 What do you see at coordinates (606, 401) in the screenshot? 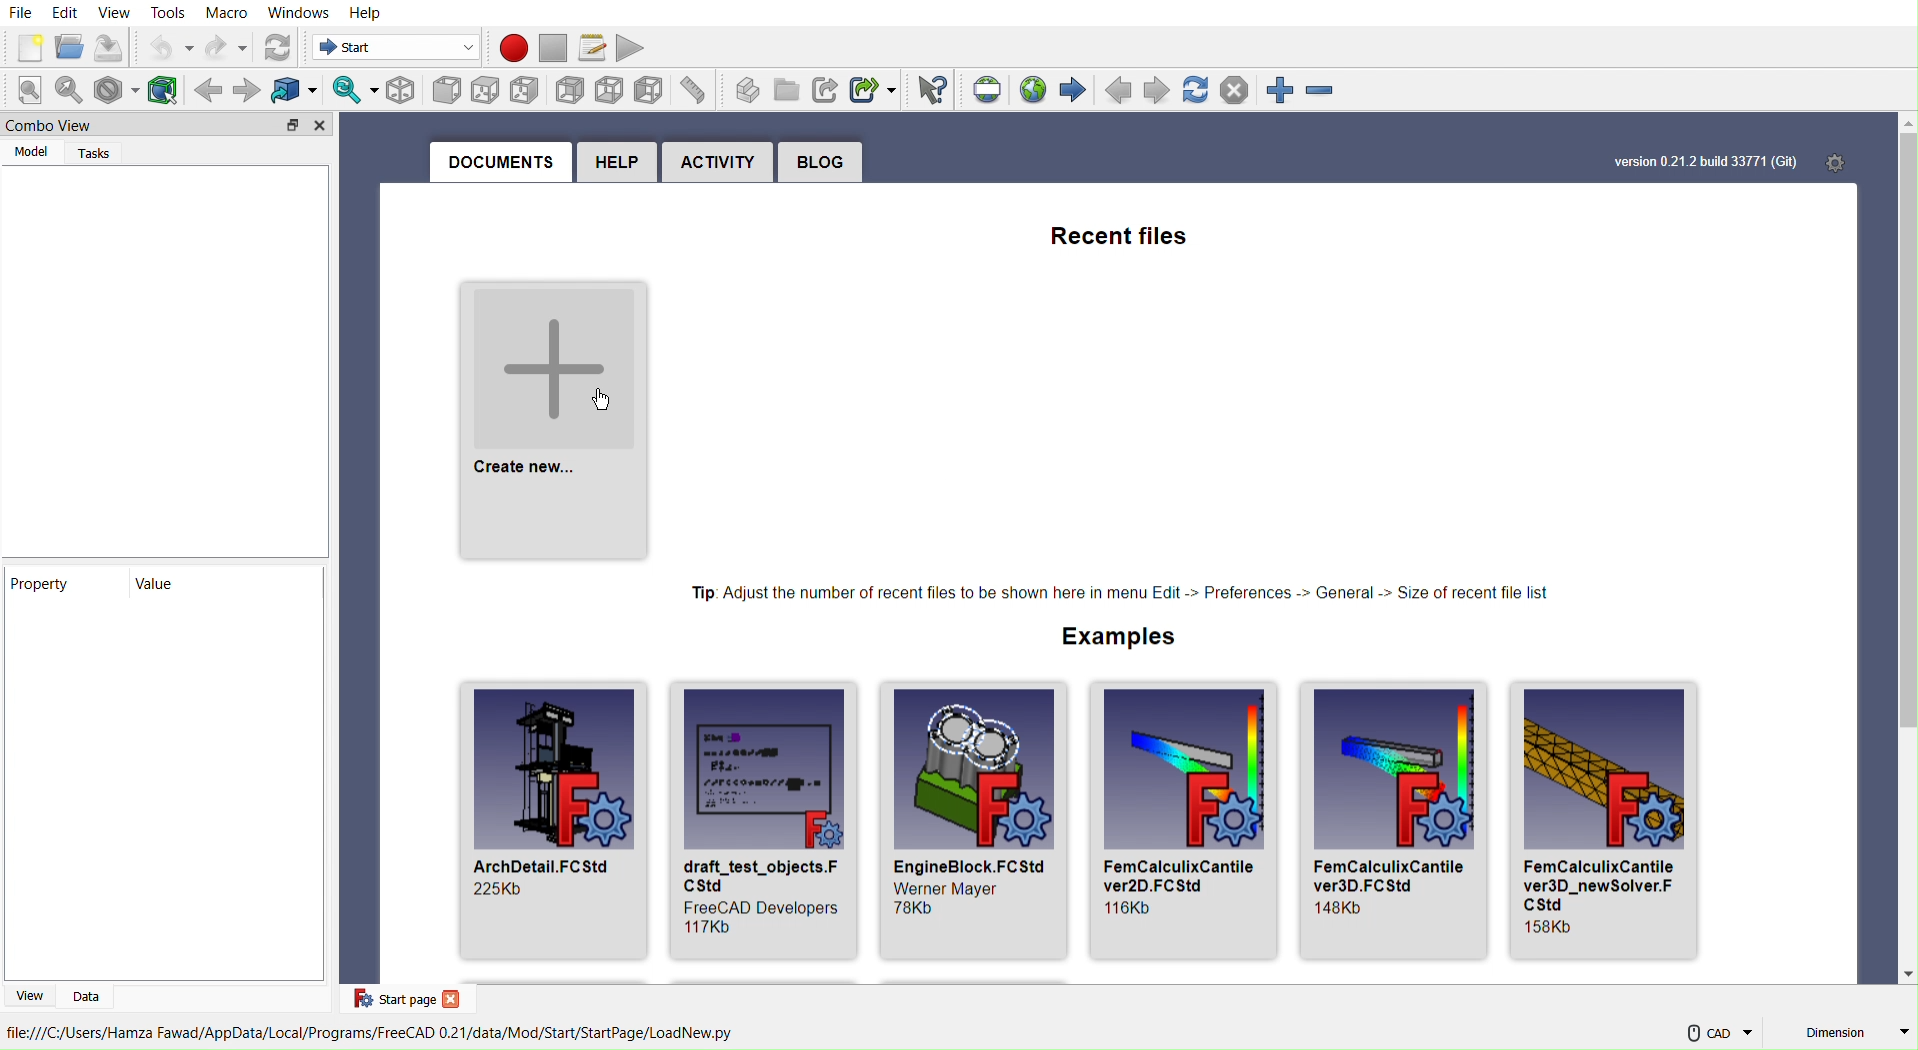
I see `cursor` at bounding box center [606, 401].